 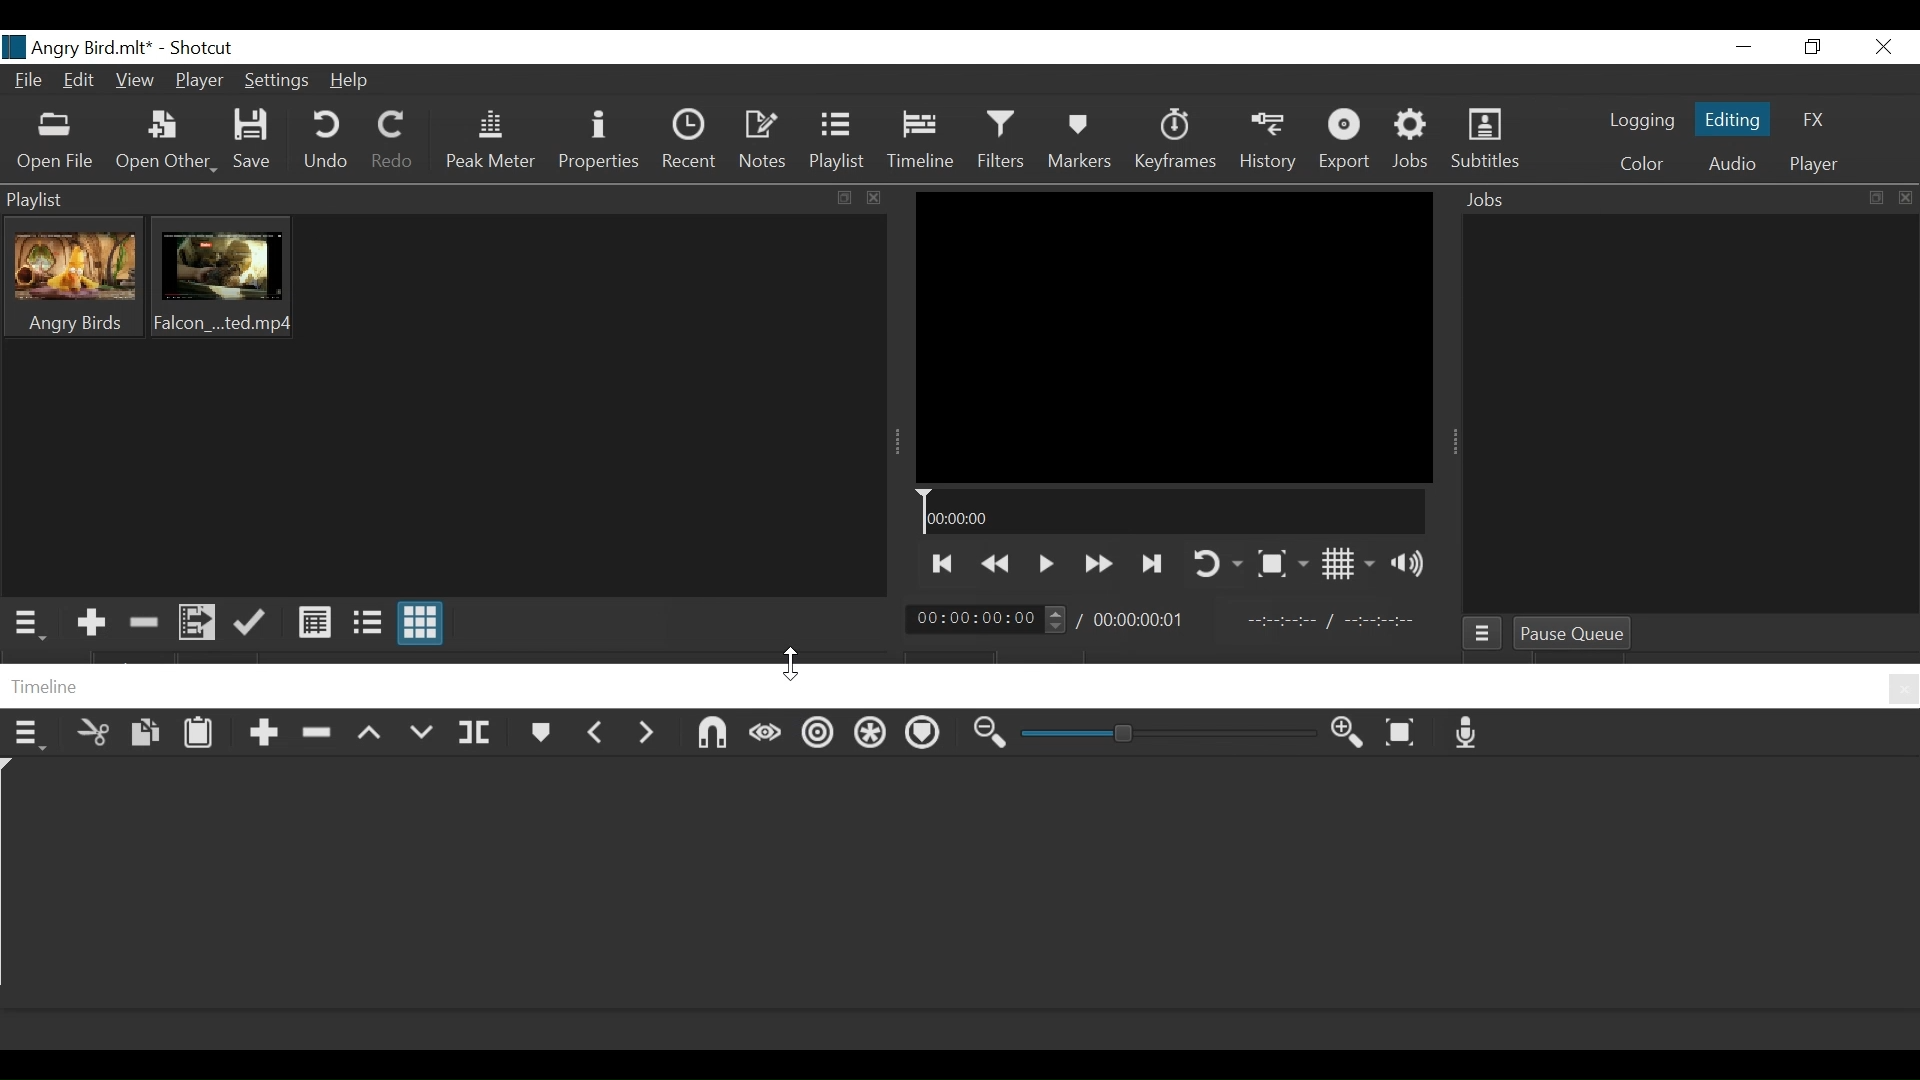 What do you see at coordinates (713, 736) in the screenshot?
I see `Snap` at bounding box center [713, 736].